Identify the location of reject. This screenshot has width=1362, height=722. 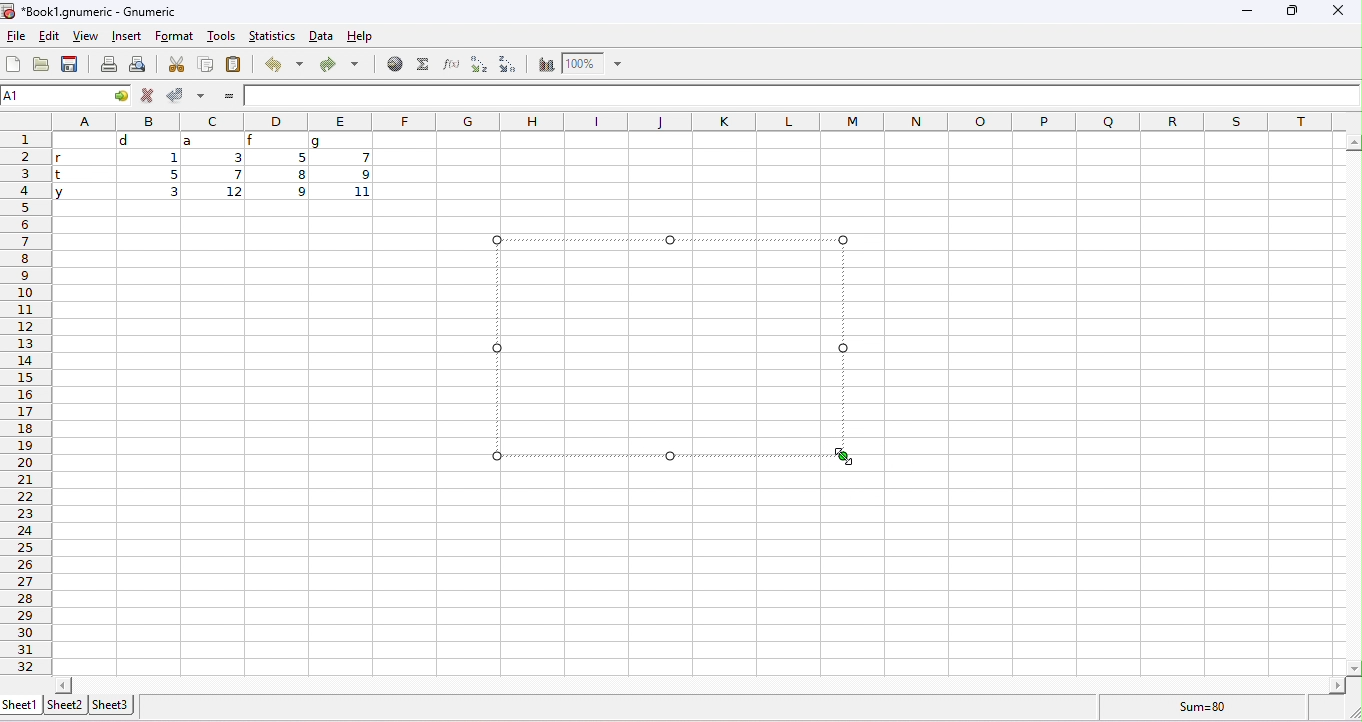
(146, 95).